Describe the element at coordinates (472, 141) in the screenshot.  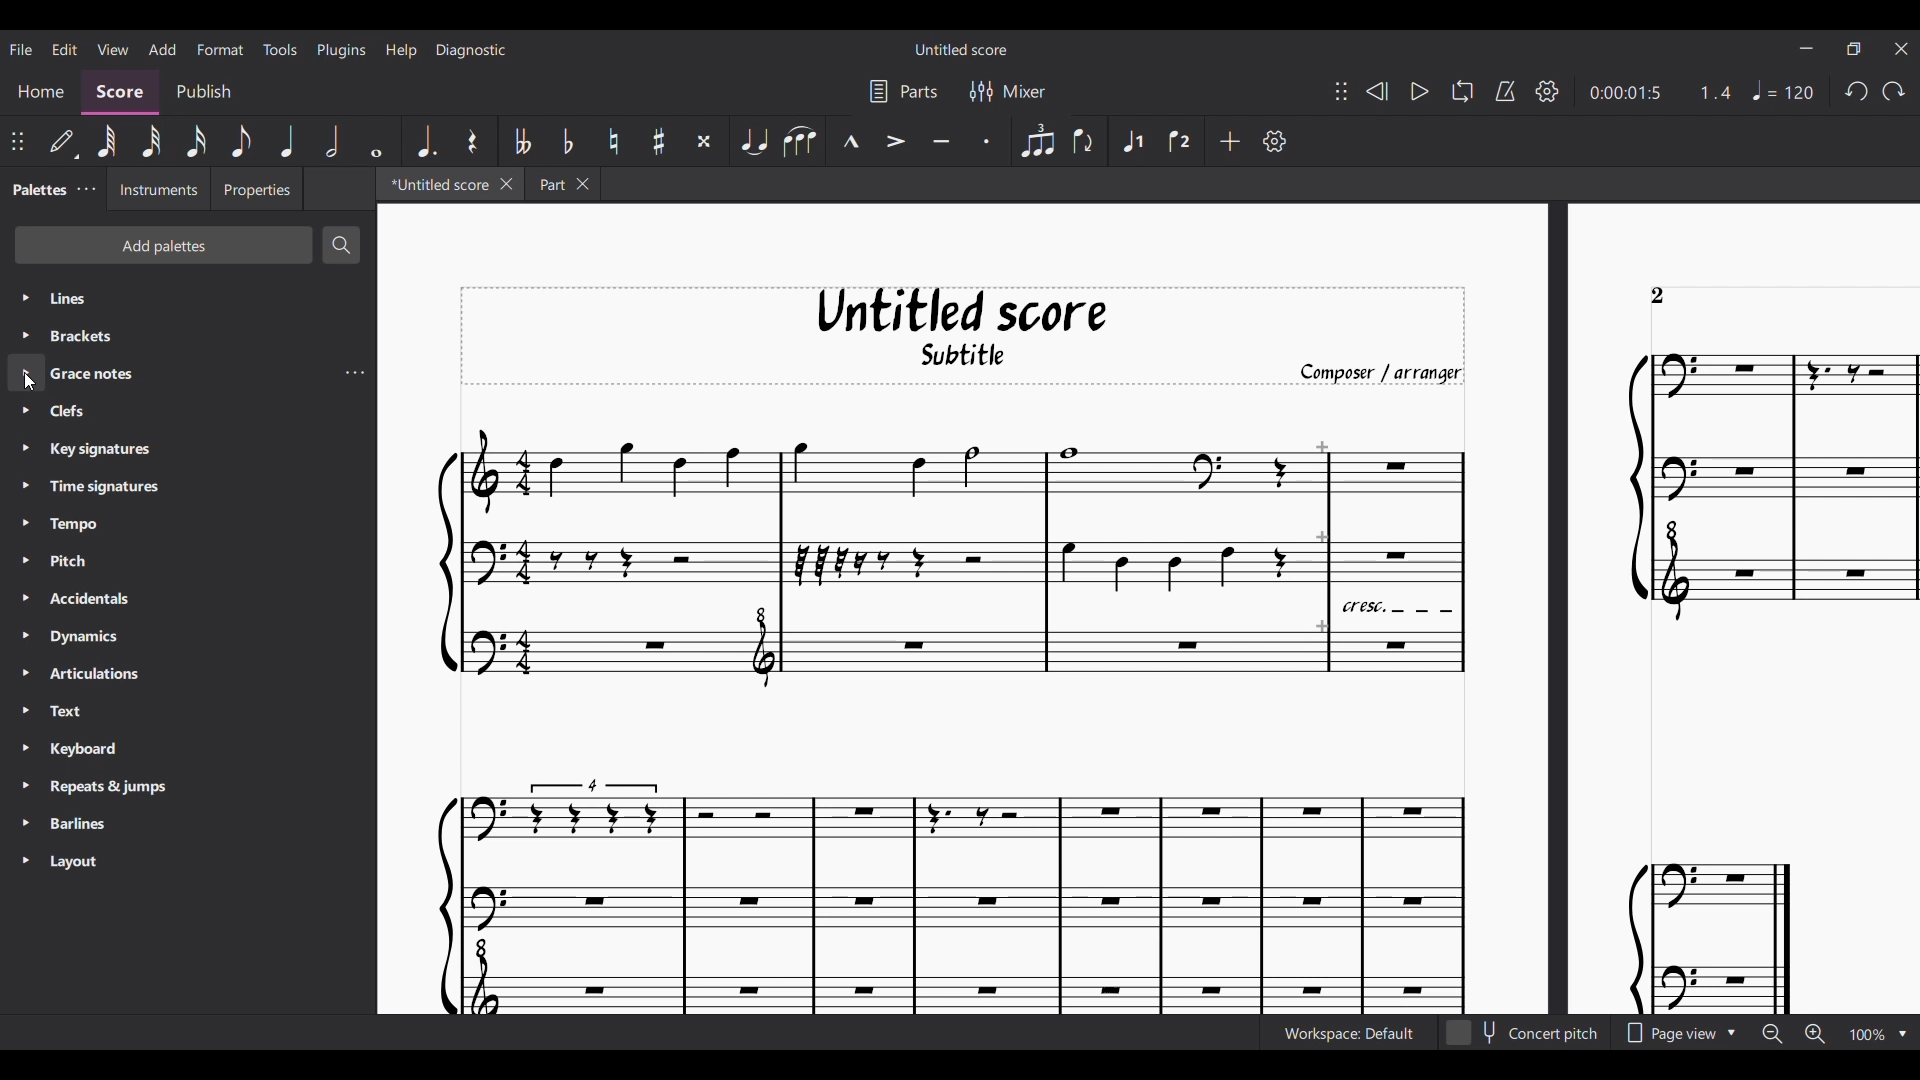
I see `Rest` at that location.